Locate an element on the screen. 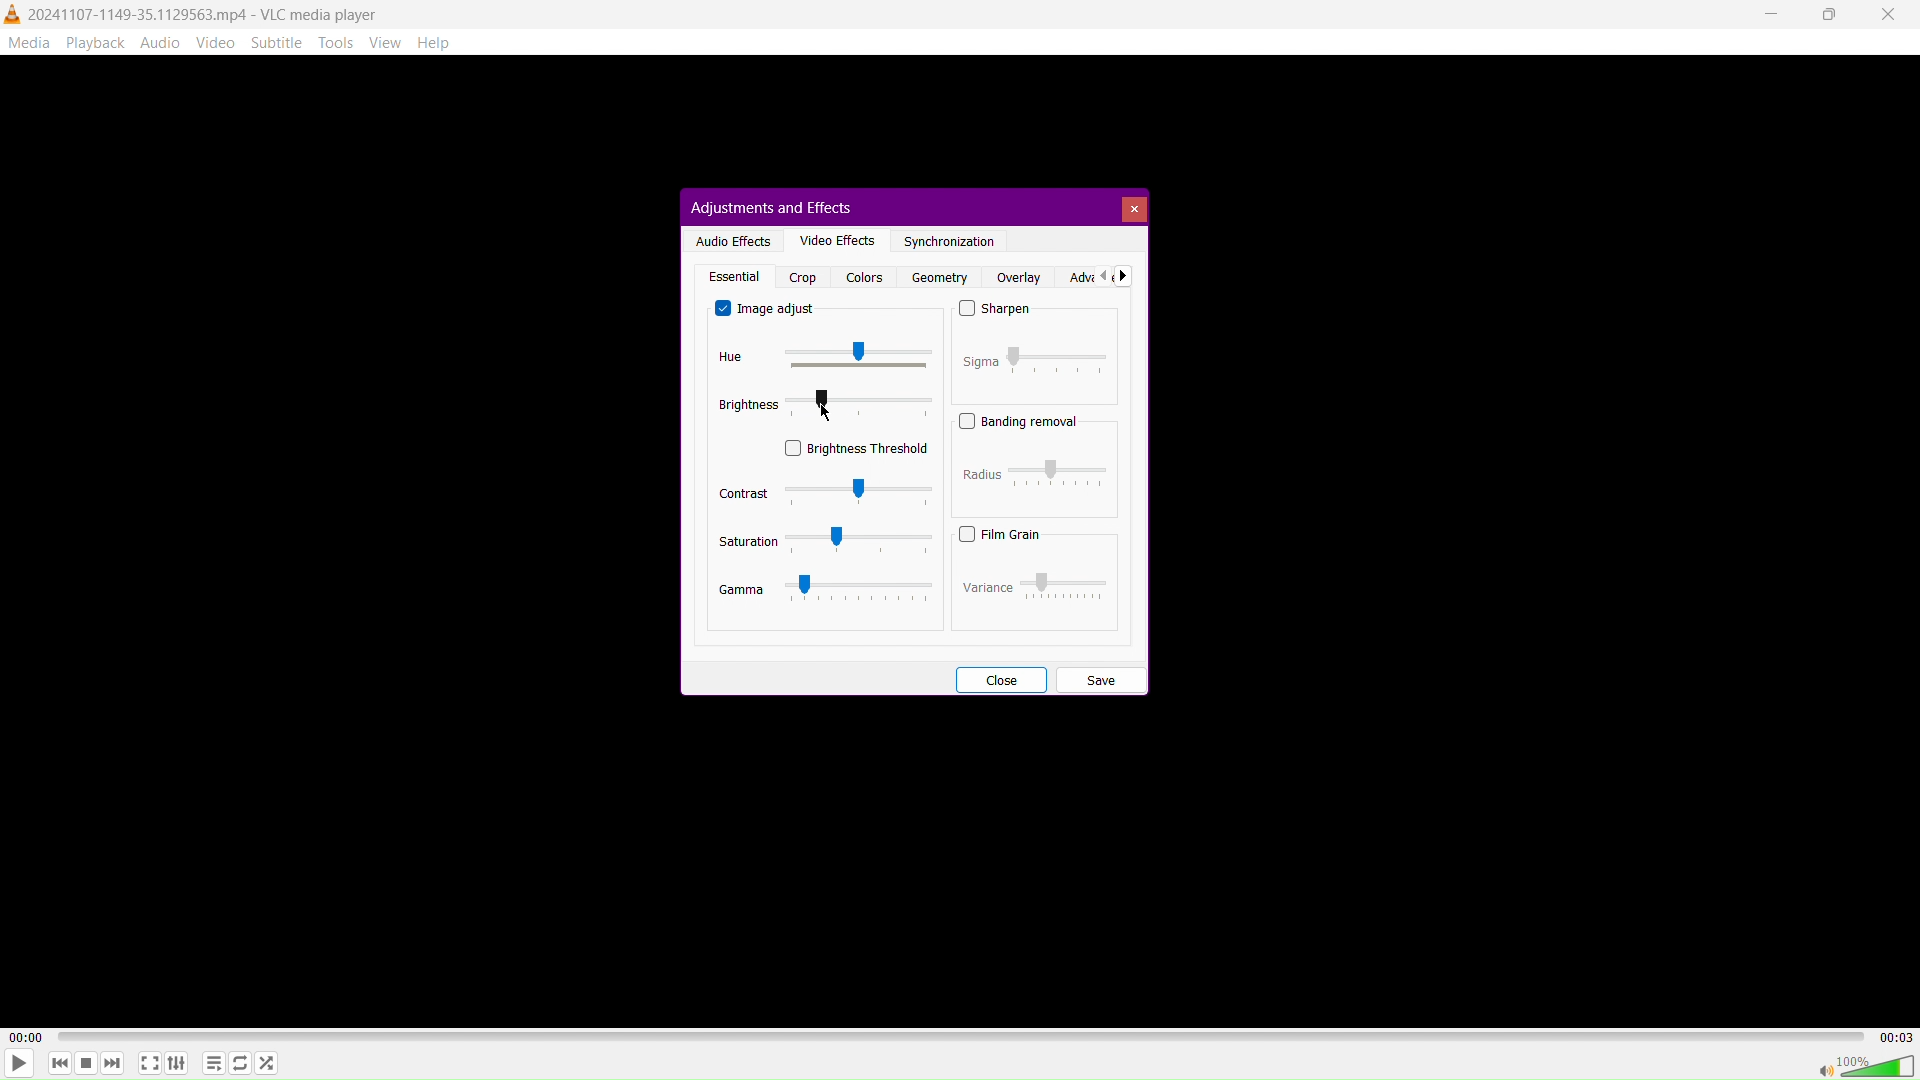 The image size is (1920, 1080). View is located at coordinates (391, 42).